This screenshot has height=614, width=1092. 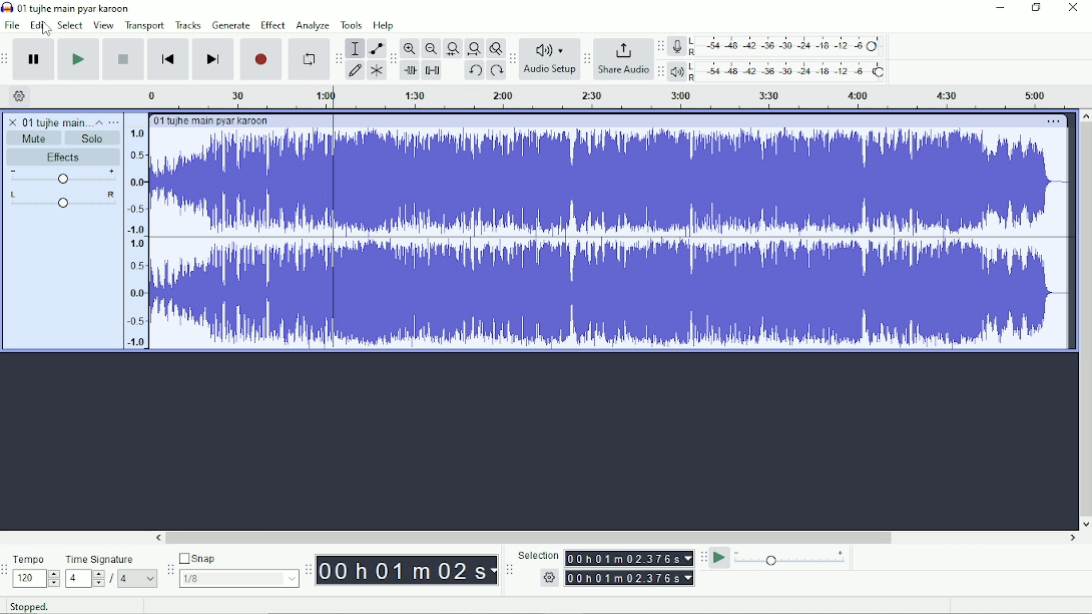 What do you see at coordinates (393, 58) in the screenshot?
I see `Audacity edit toolbar` at bounding box center [393, 58].